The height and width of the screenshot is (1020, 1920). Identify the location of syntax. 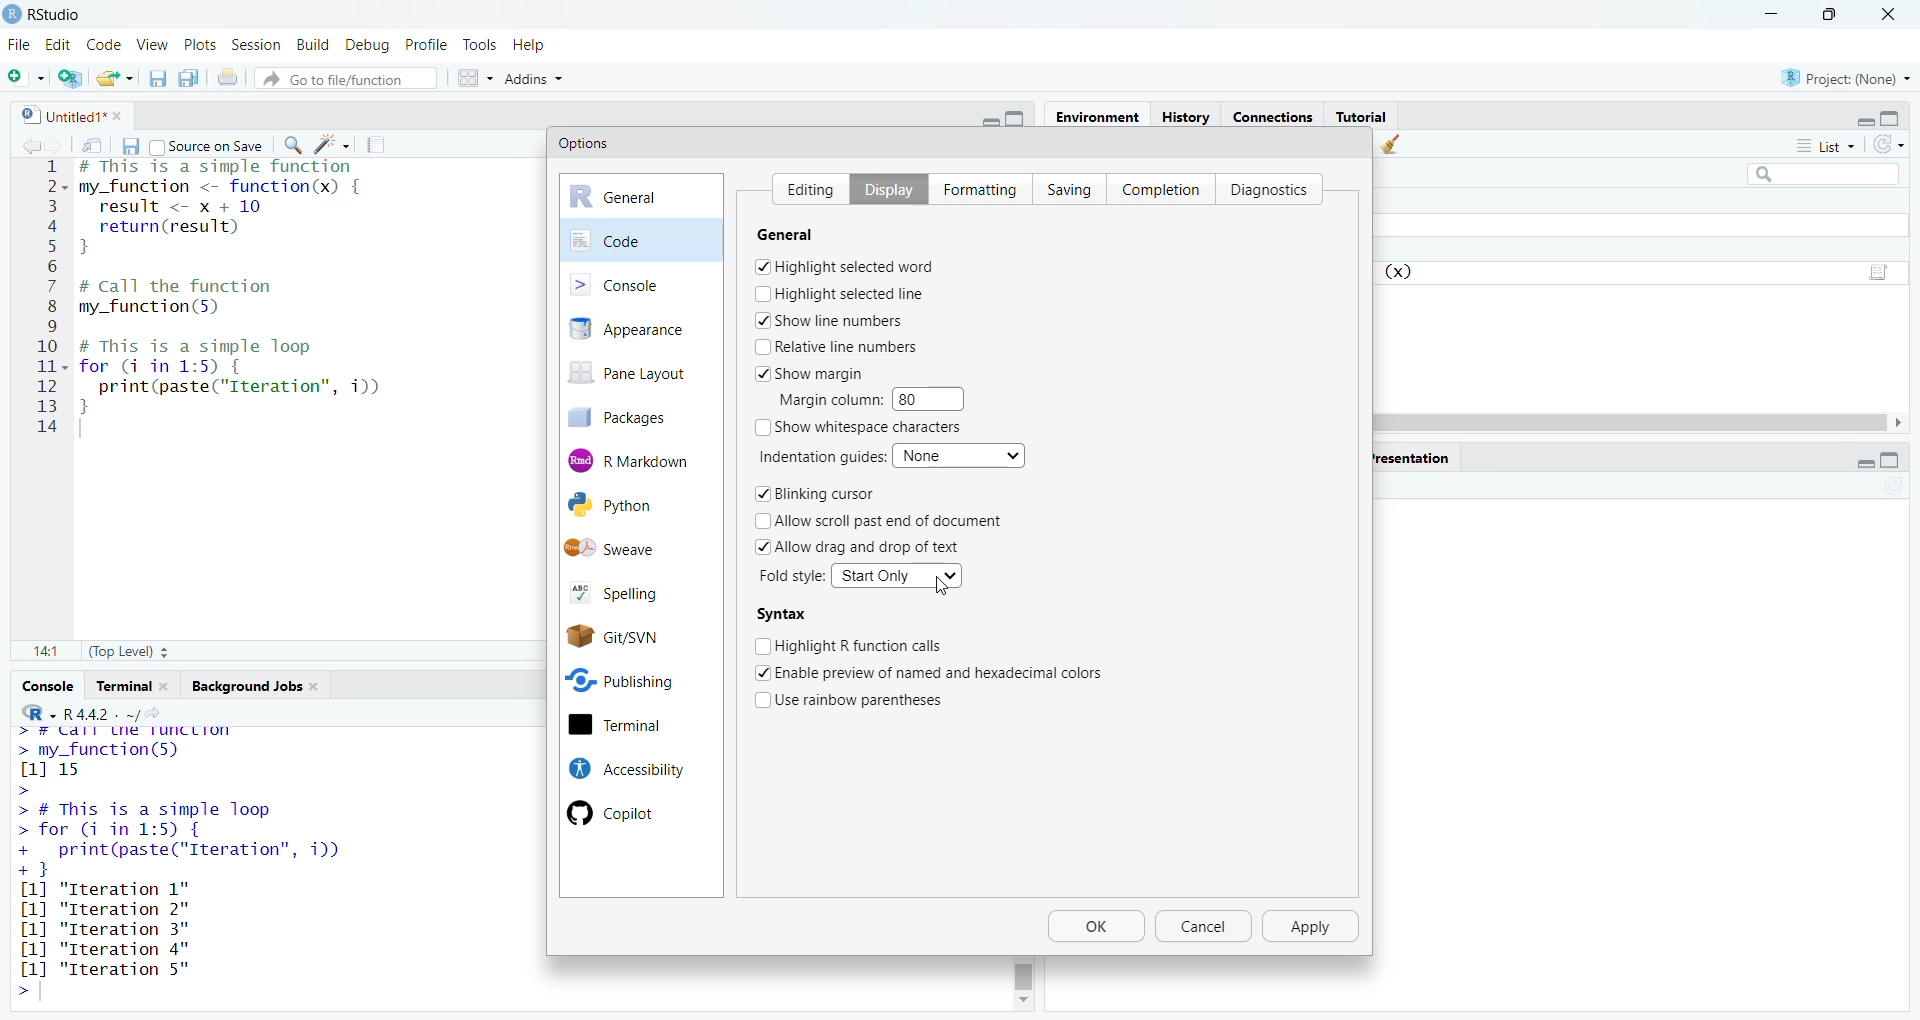
(781, 615).